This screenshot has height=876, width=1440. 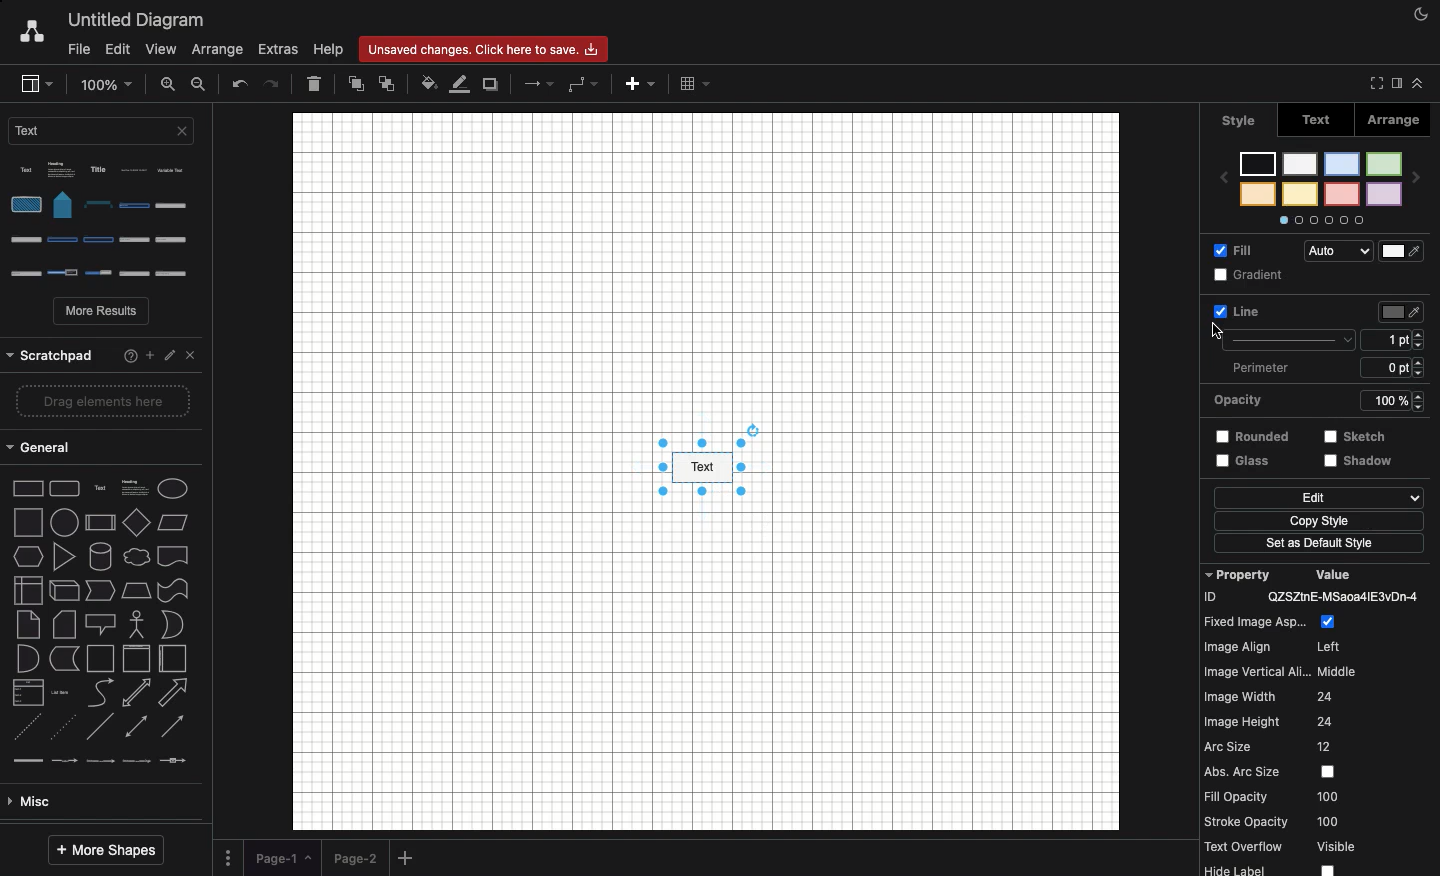 What do you see at coordinates (274, 83) in the screenshot?
I see `Redo` at bounding box center [274, 83].